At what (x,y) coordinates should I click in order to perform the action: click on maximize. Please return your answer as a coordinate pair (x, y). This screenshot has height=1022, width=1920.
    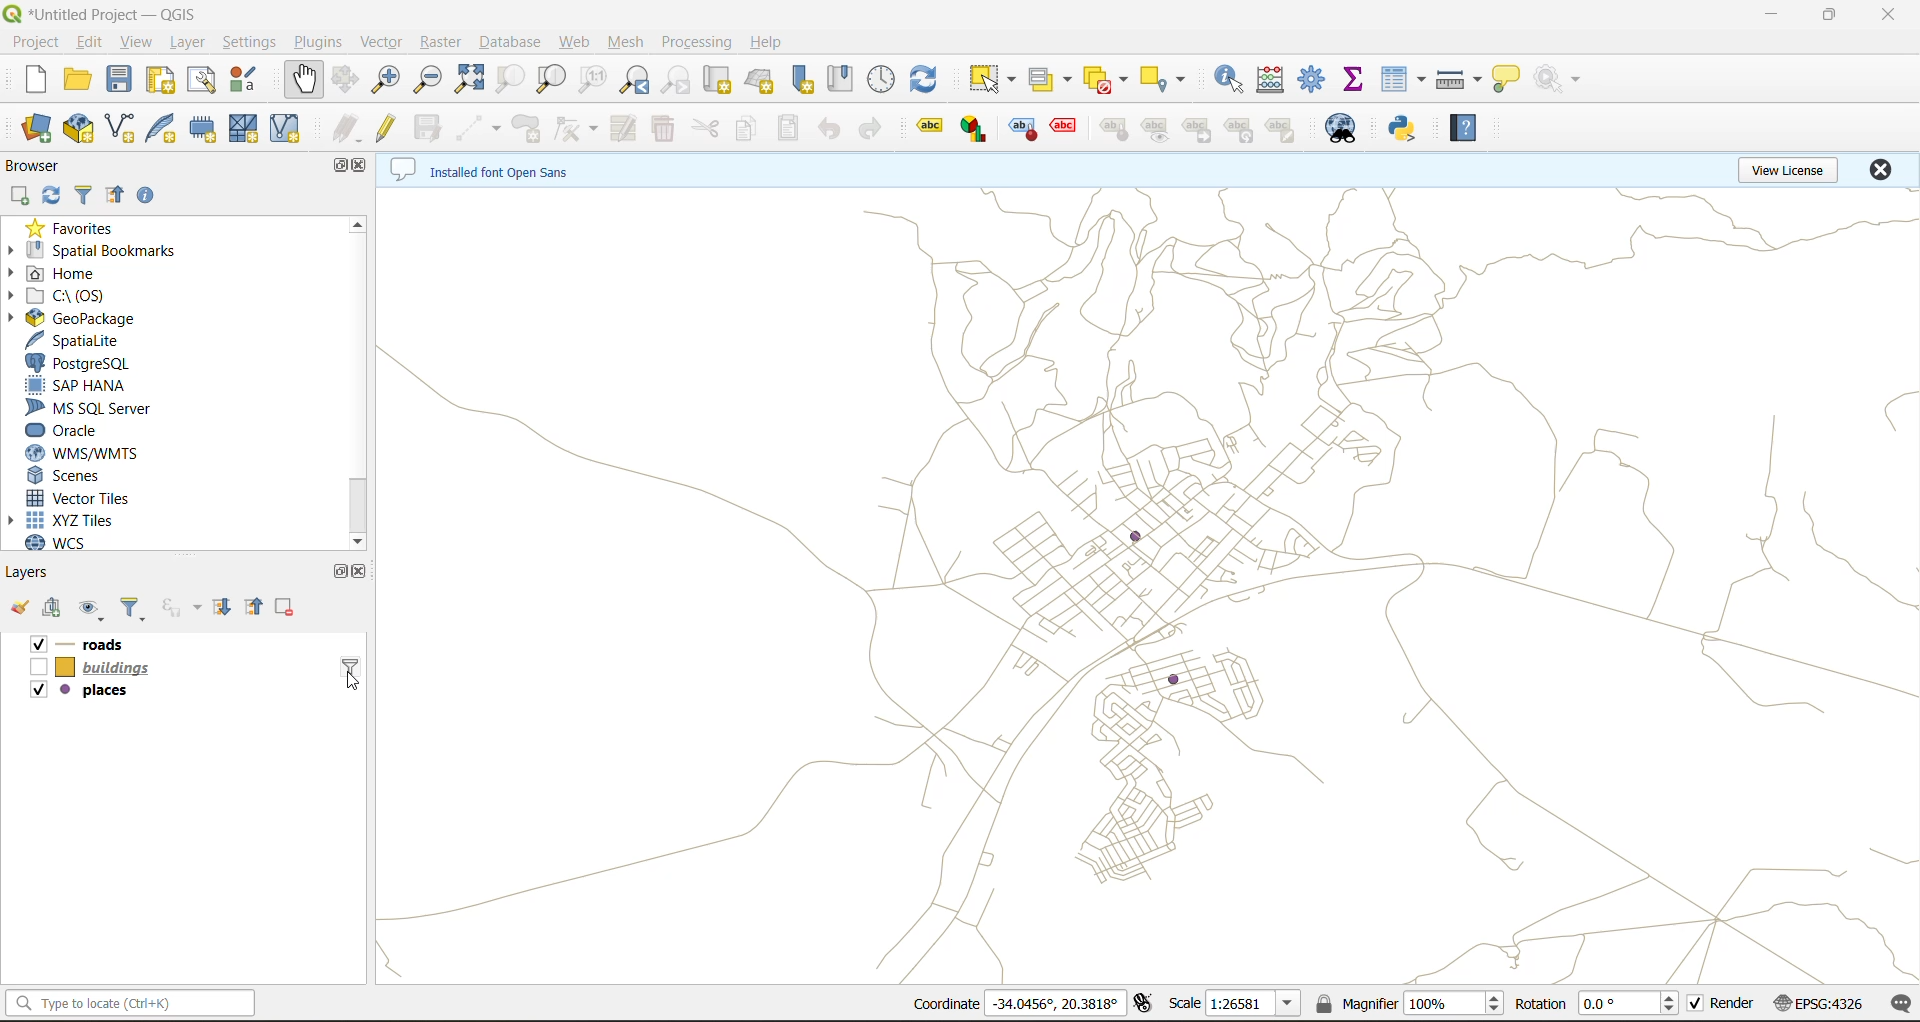
    Looking at the image, I should click on (339, 572).